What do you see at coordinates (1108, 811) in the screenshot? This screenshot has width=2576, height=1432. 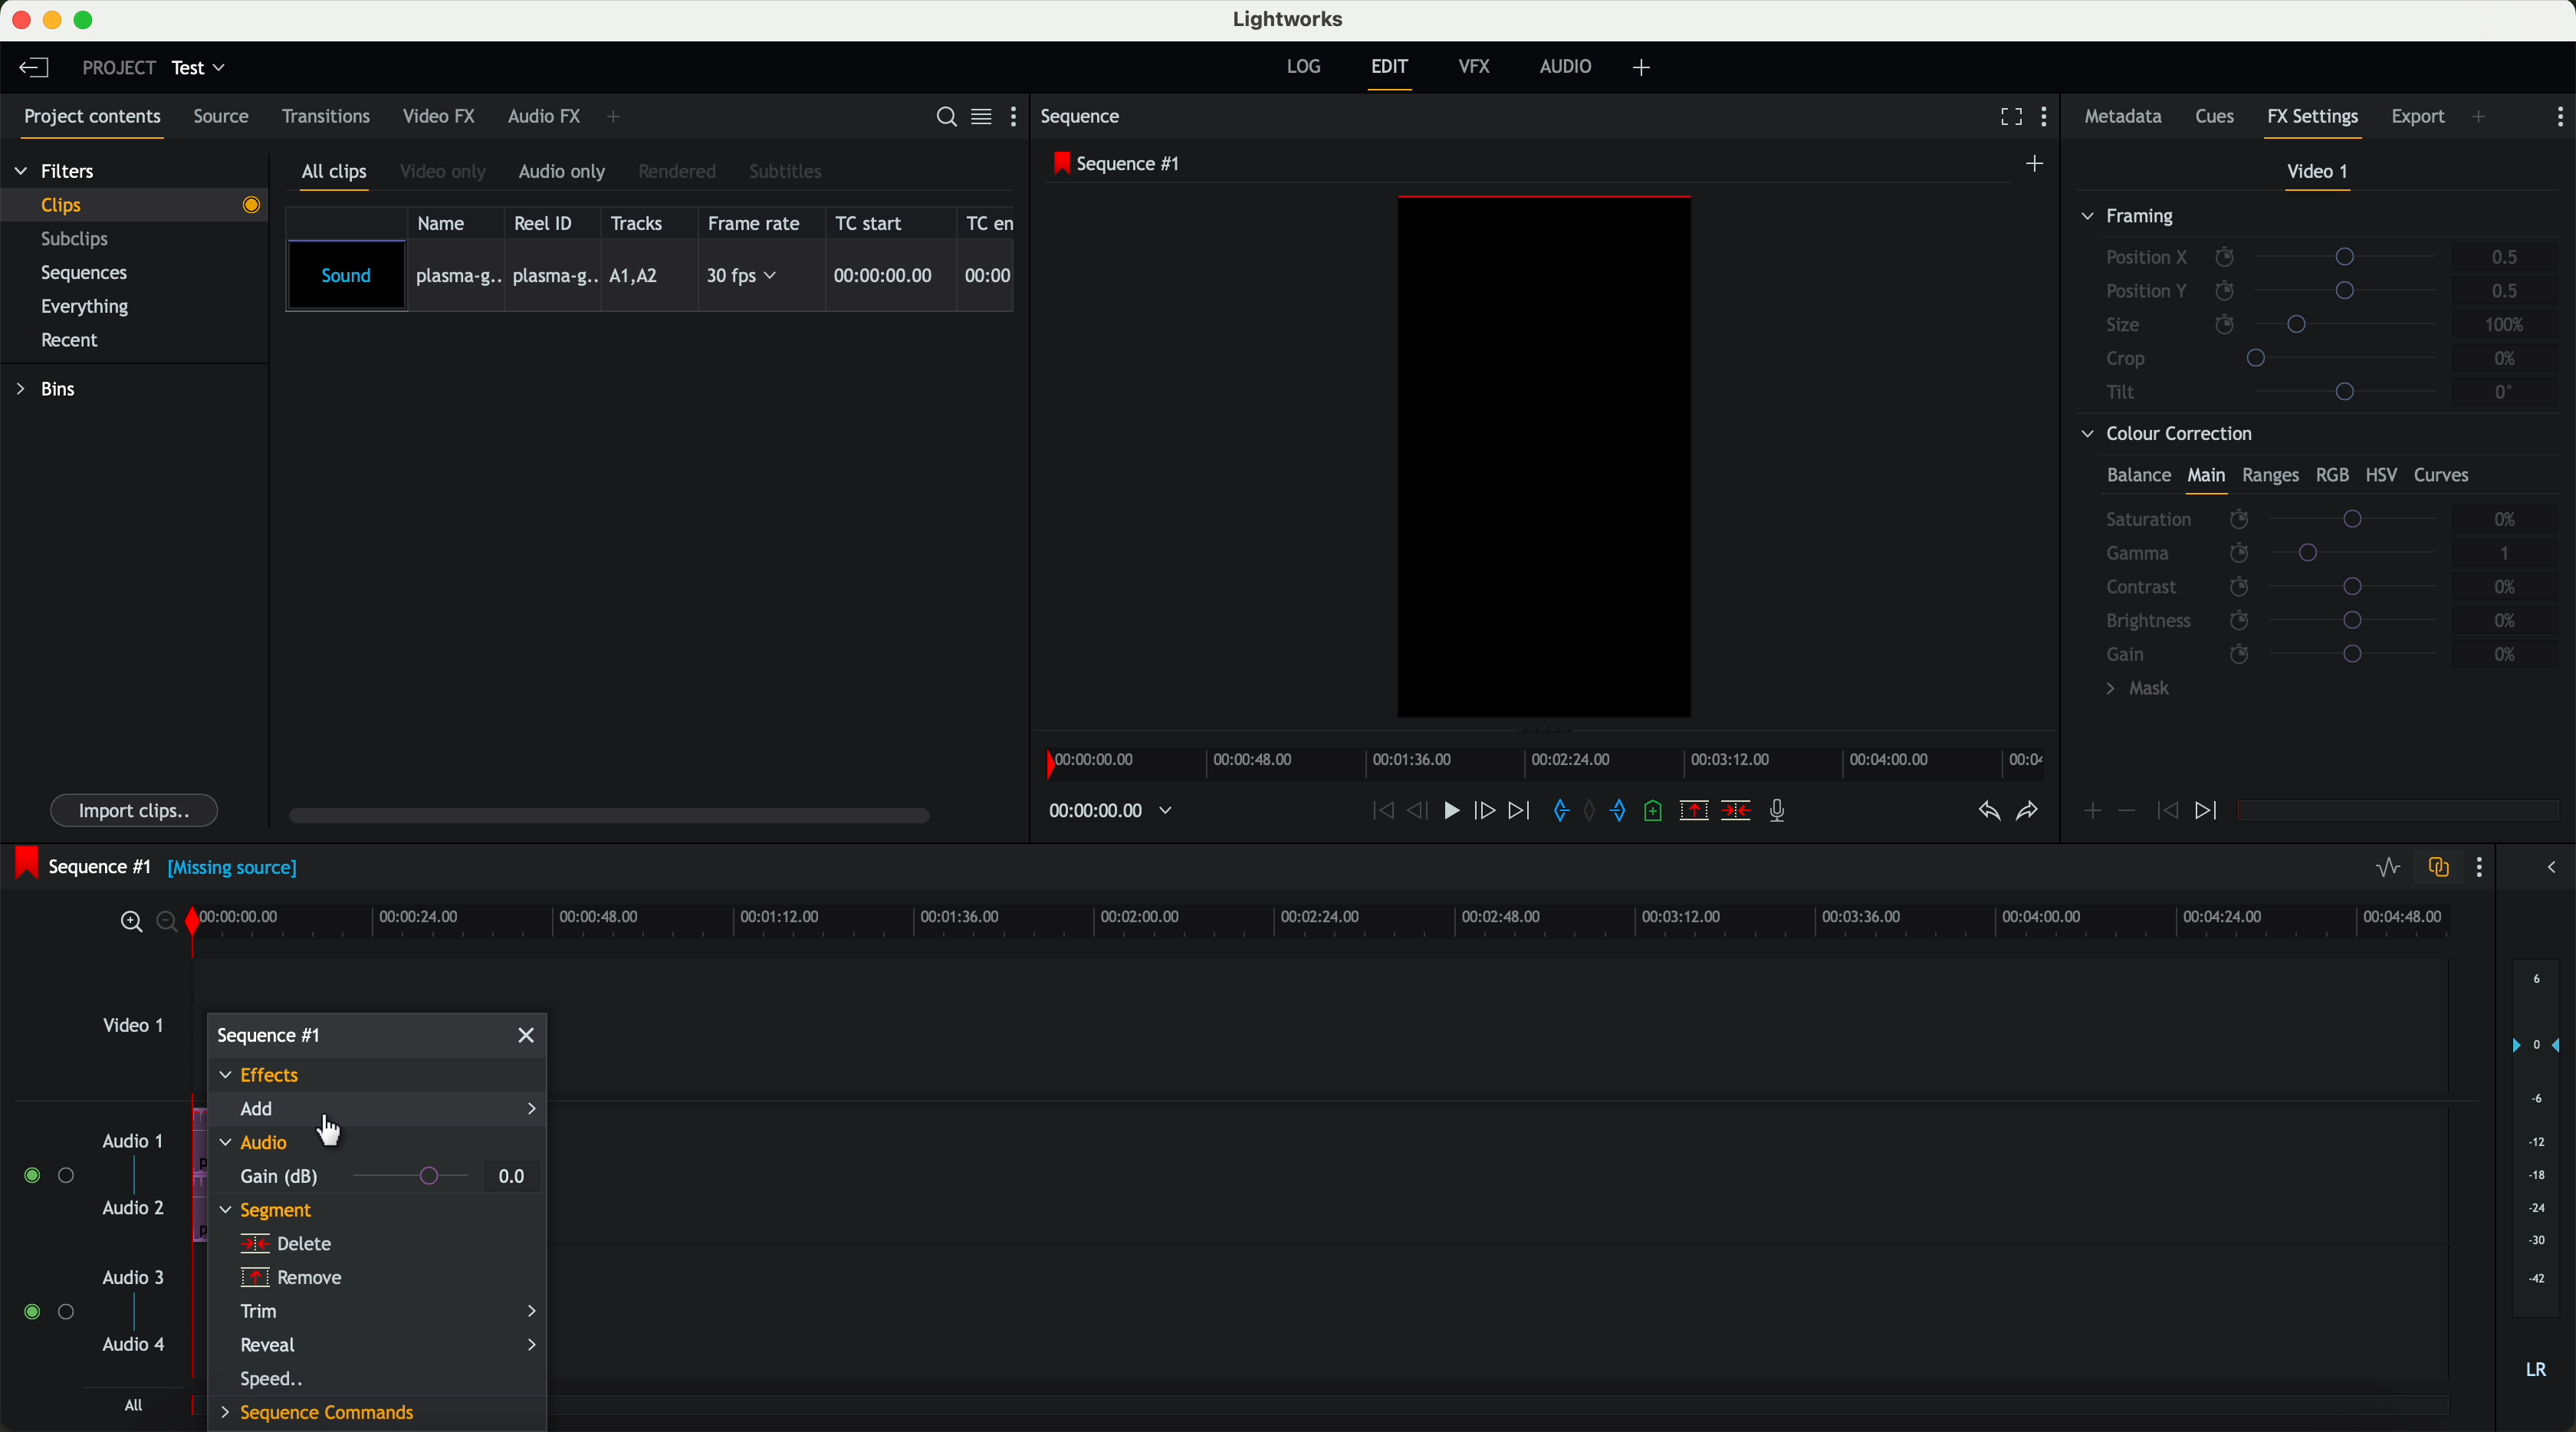 I see `timer` at bounding box center [1108, 811].